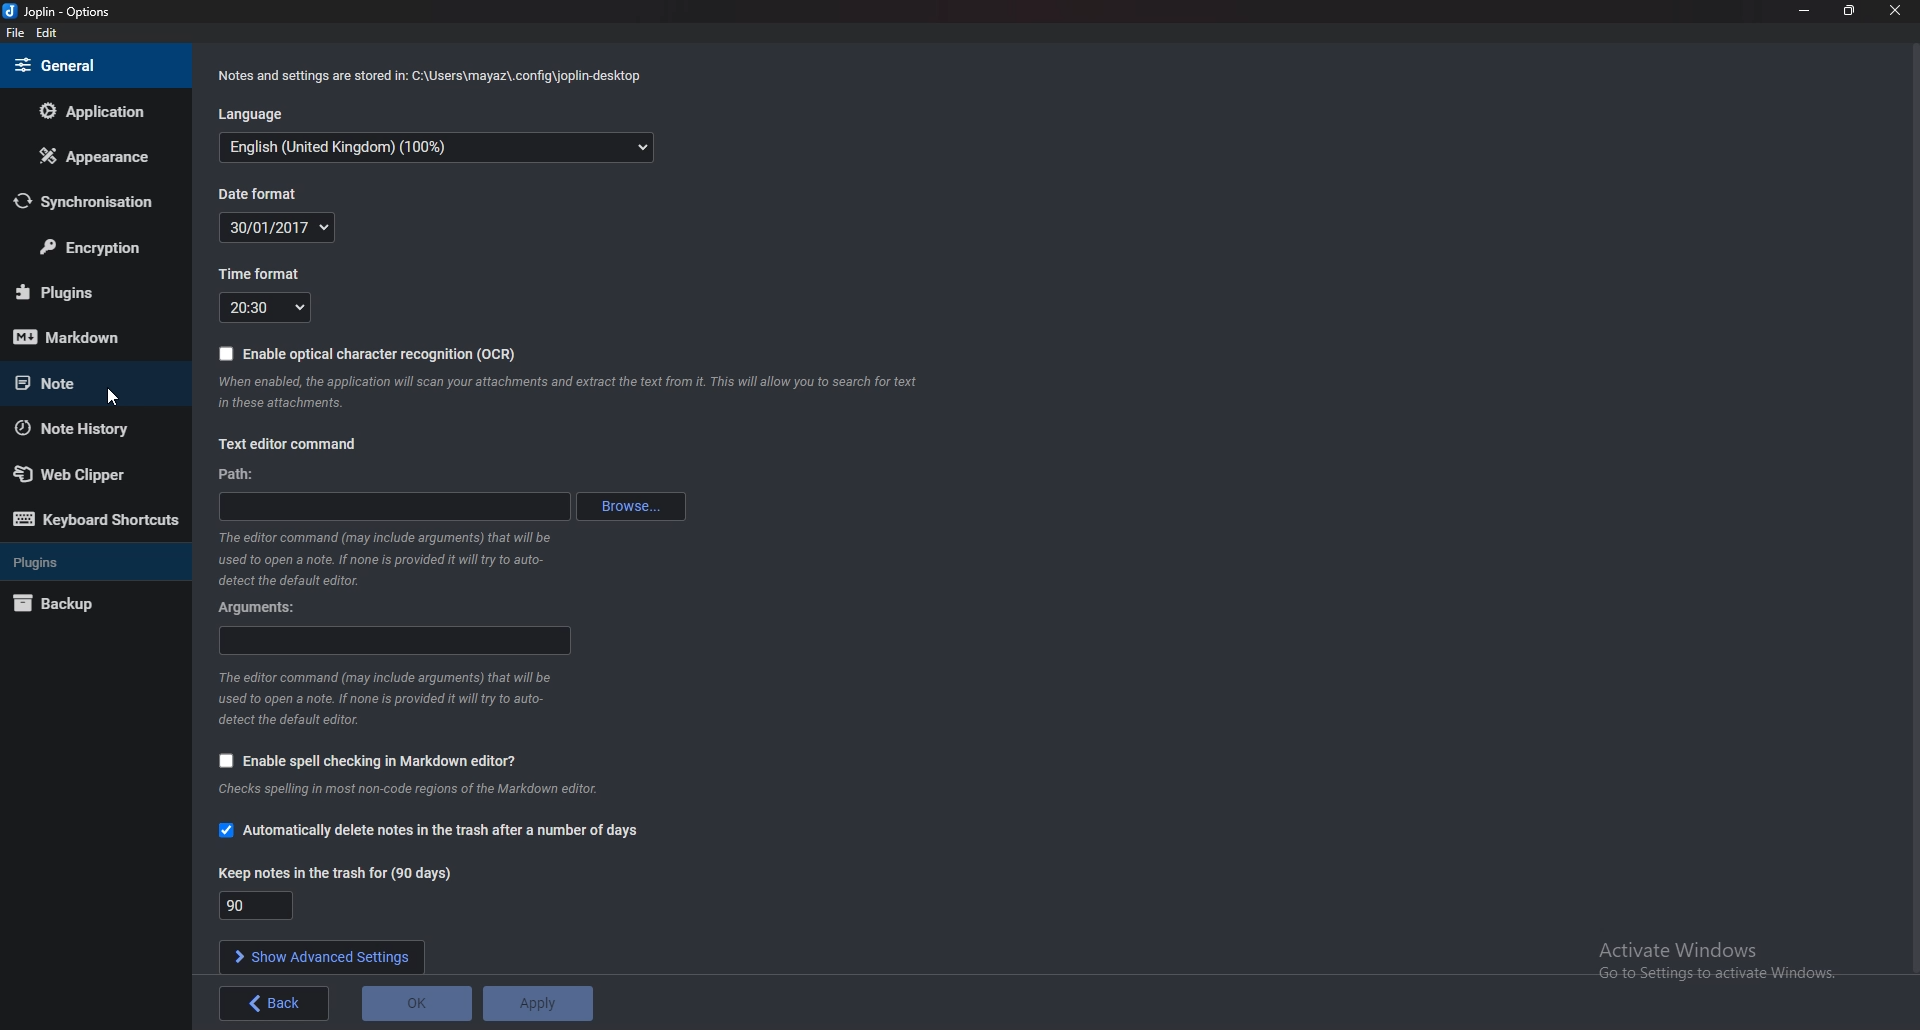  I want to click on path, so click(244, 473).